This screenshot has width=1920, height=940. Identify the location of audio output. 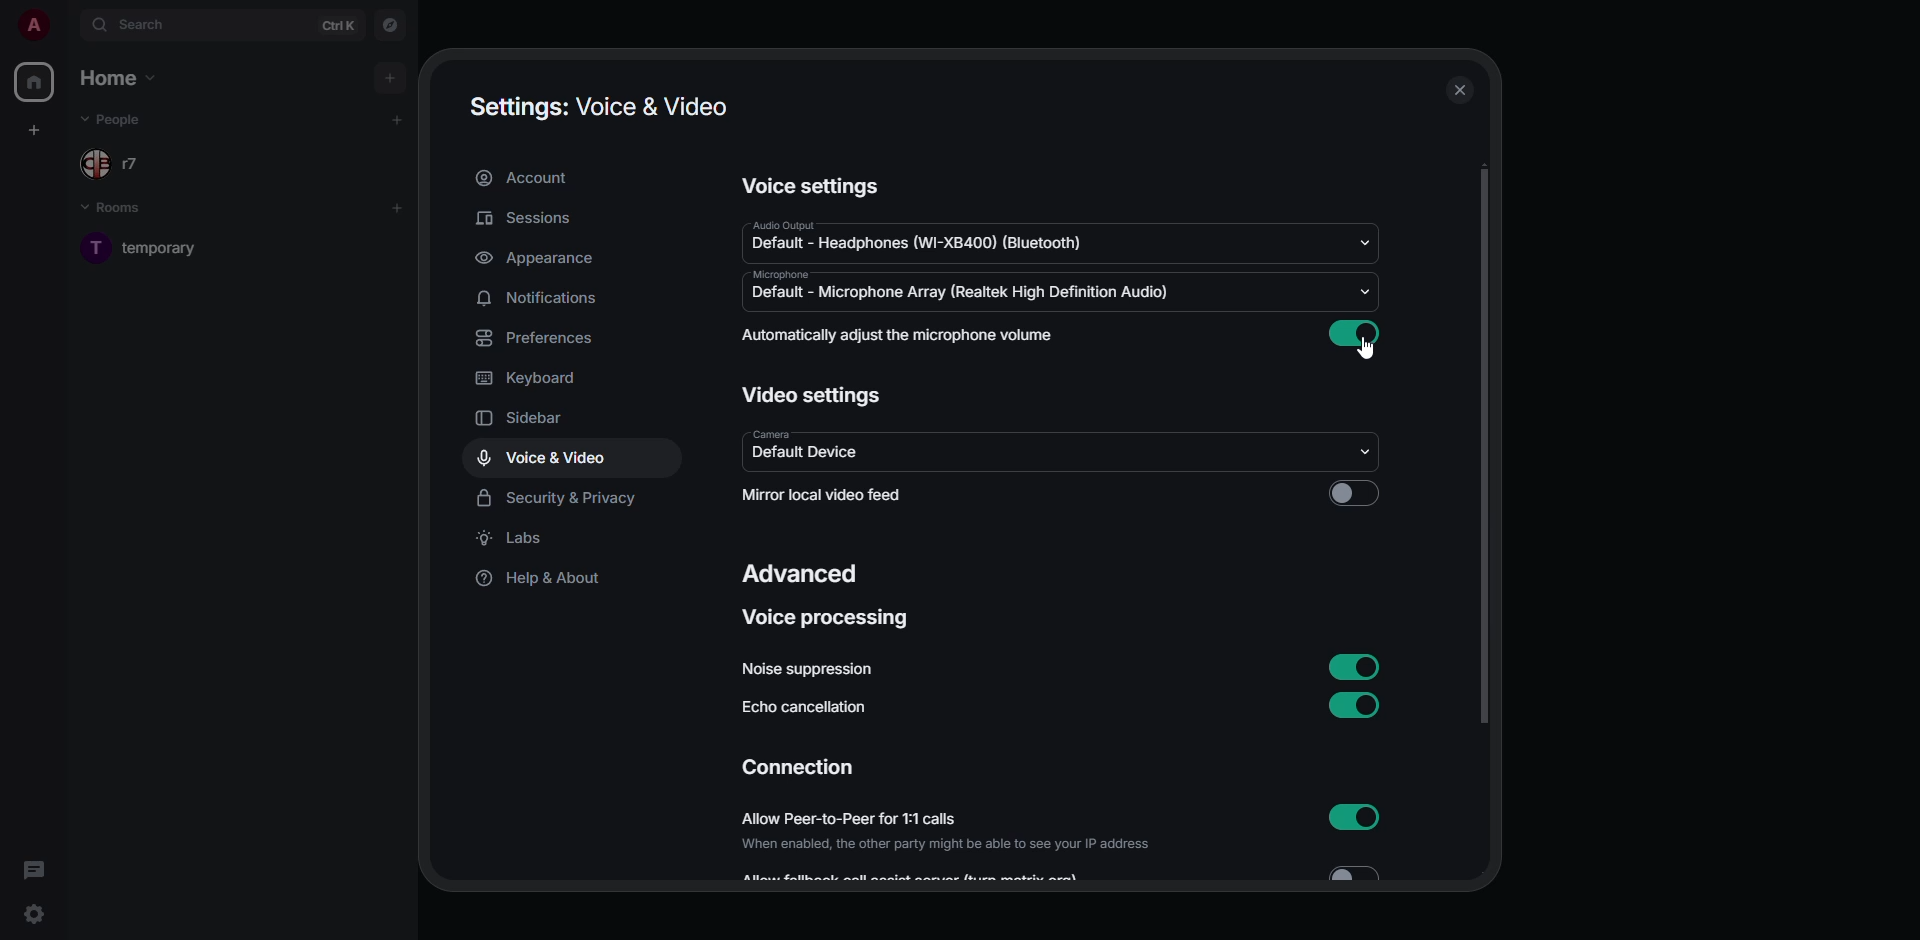
(800, 224).